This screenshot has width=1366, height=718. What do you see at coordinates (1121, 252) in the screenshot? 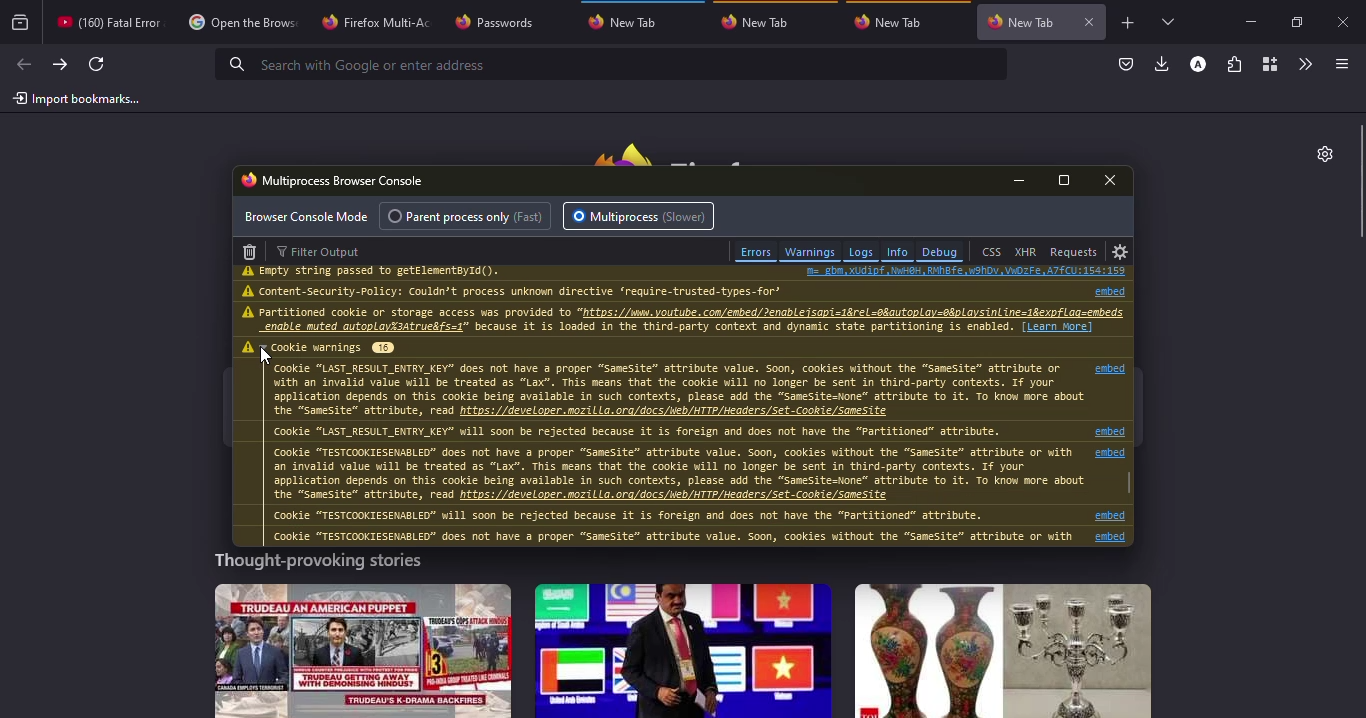
I see `settings` at bounding box center [1121, 252].